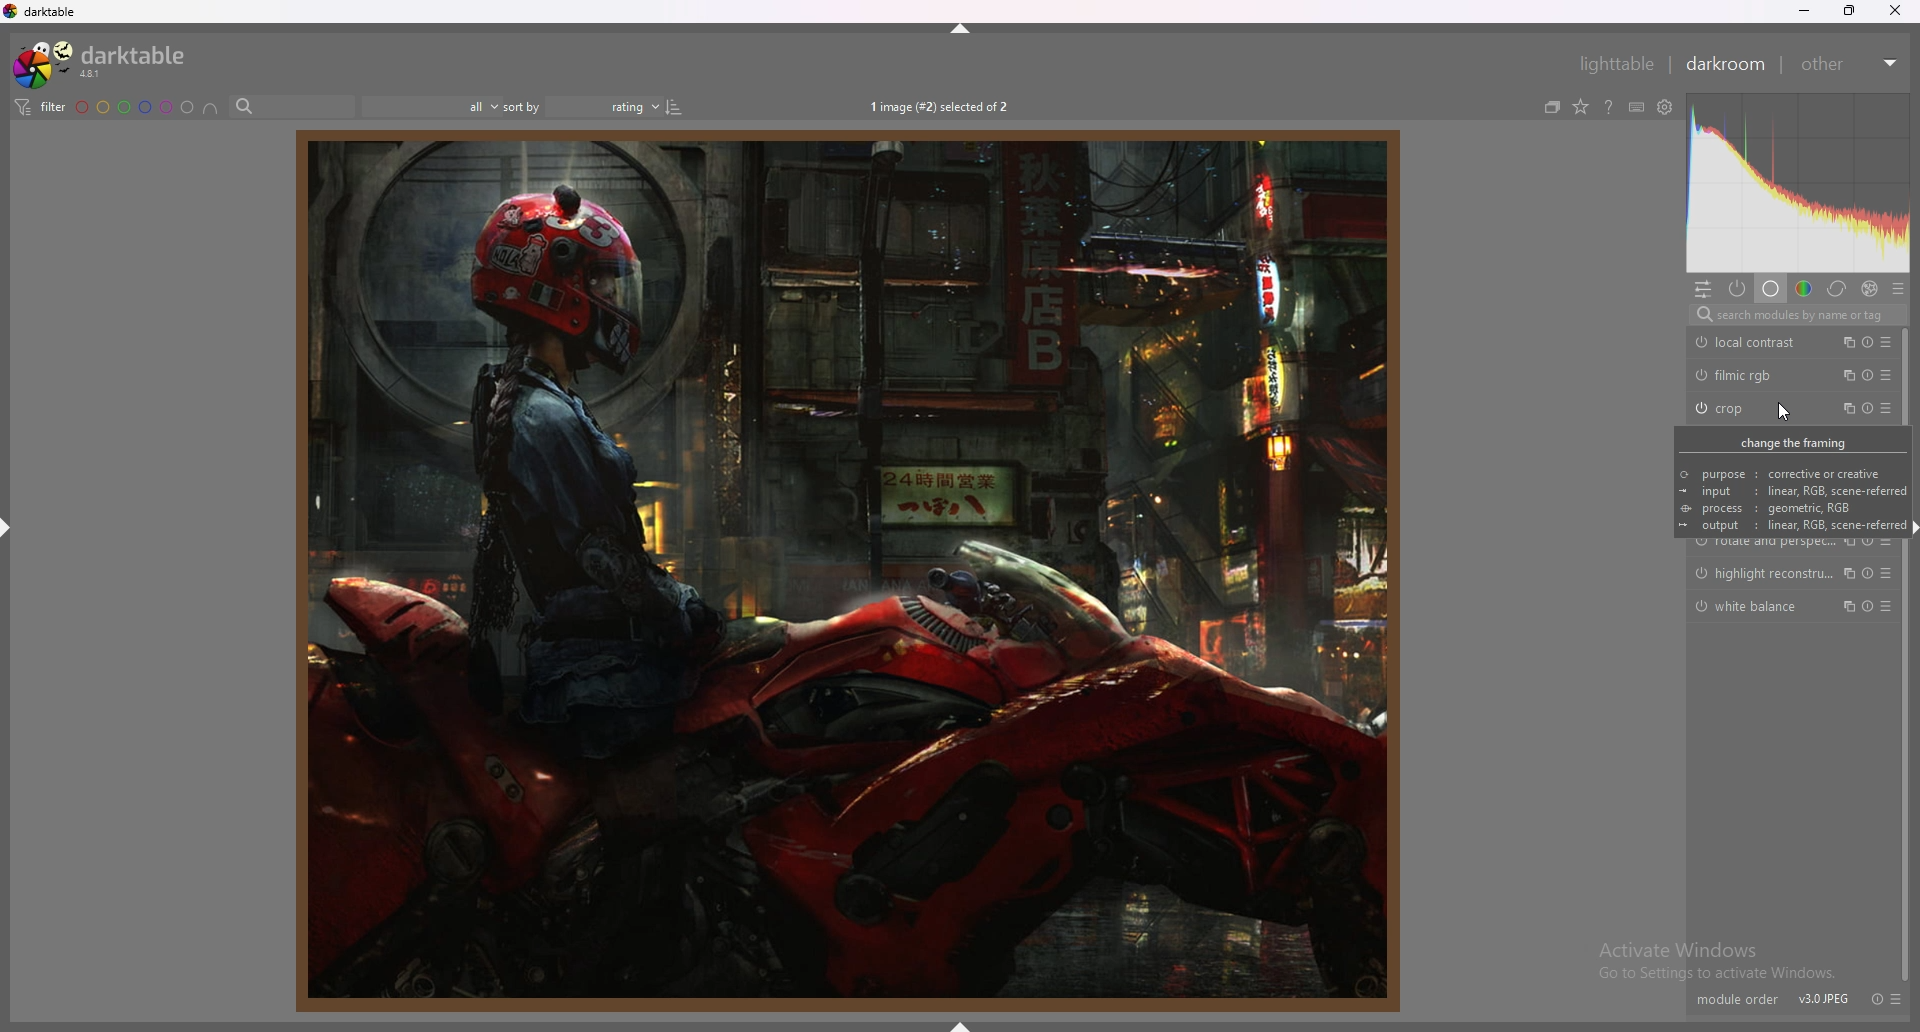 This screenshot has height=1032, width=1920. Describe the element at coordinates (523, 106) in the screenshot. I see `sort by` at that location.